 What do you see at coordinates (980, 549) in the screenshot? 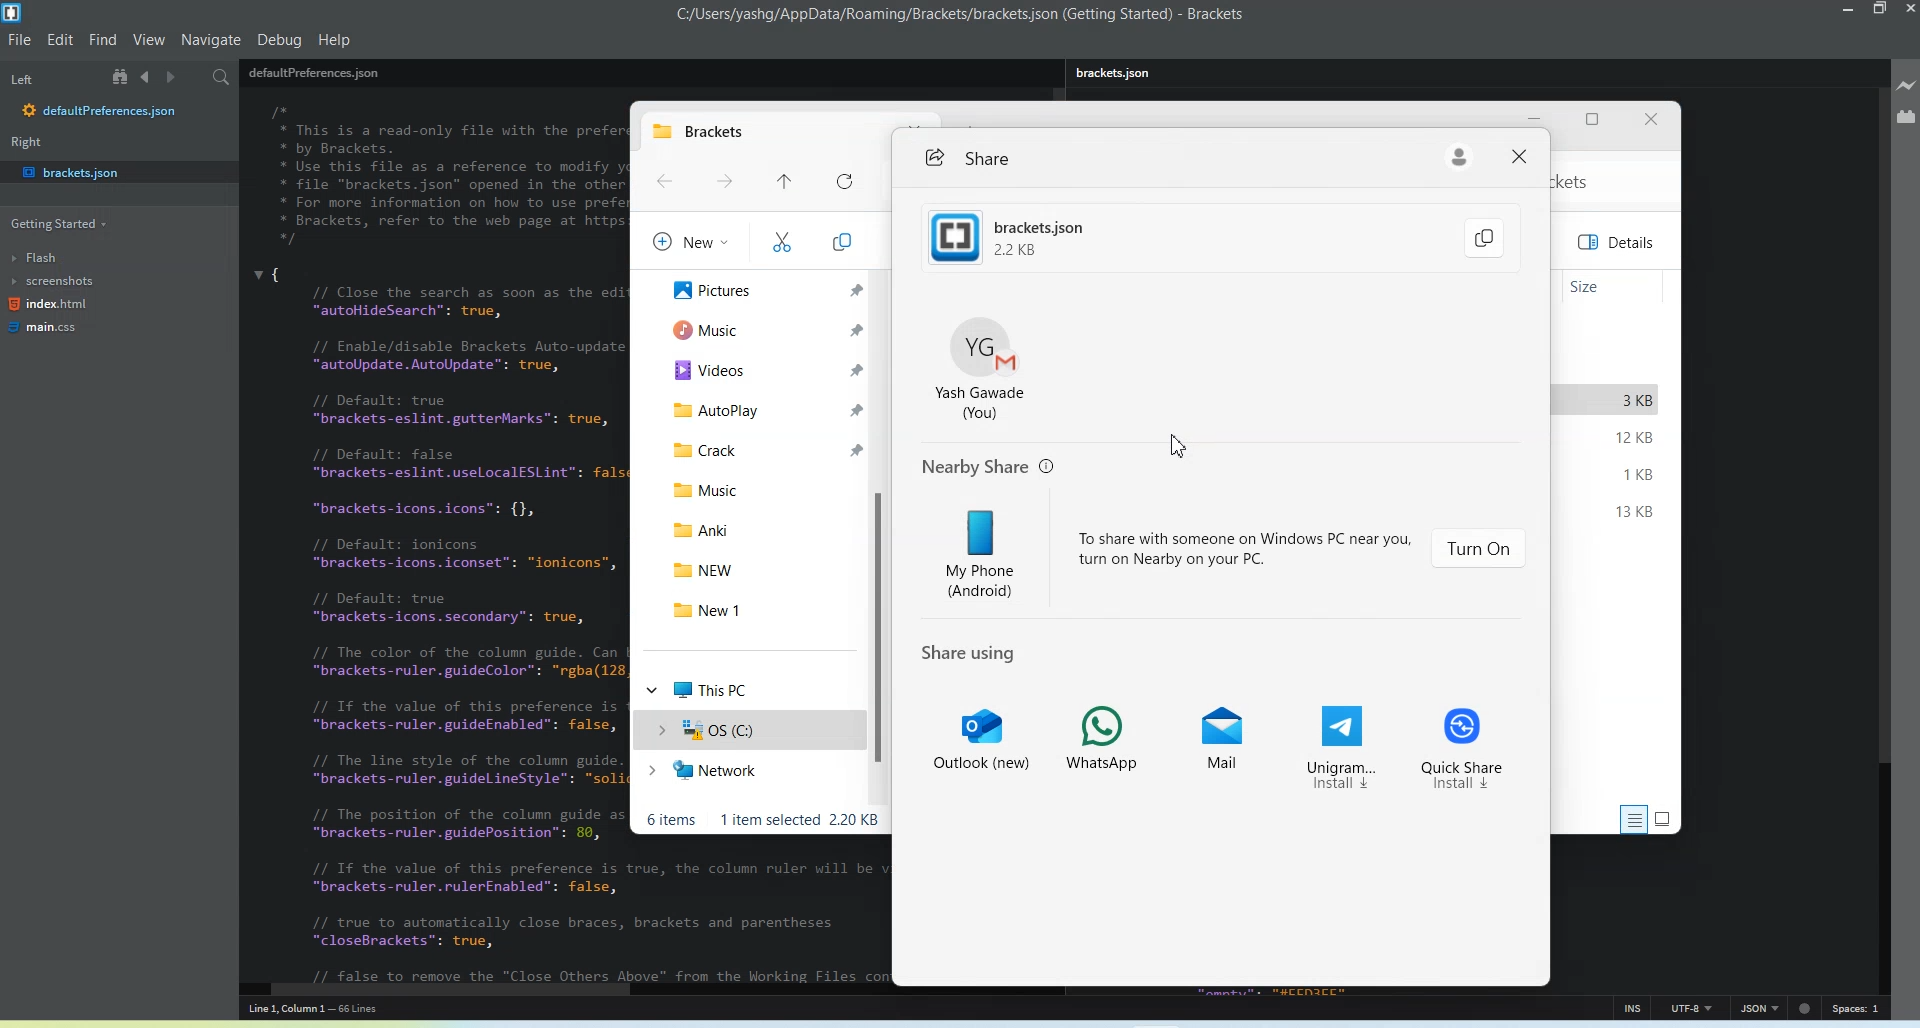
I see `My Phone` at bounding box center [980, 549].